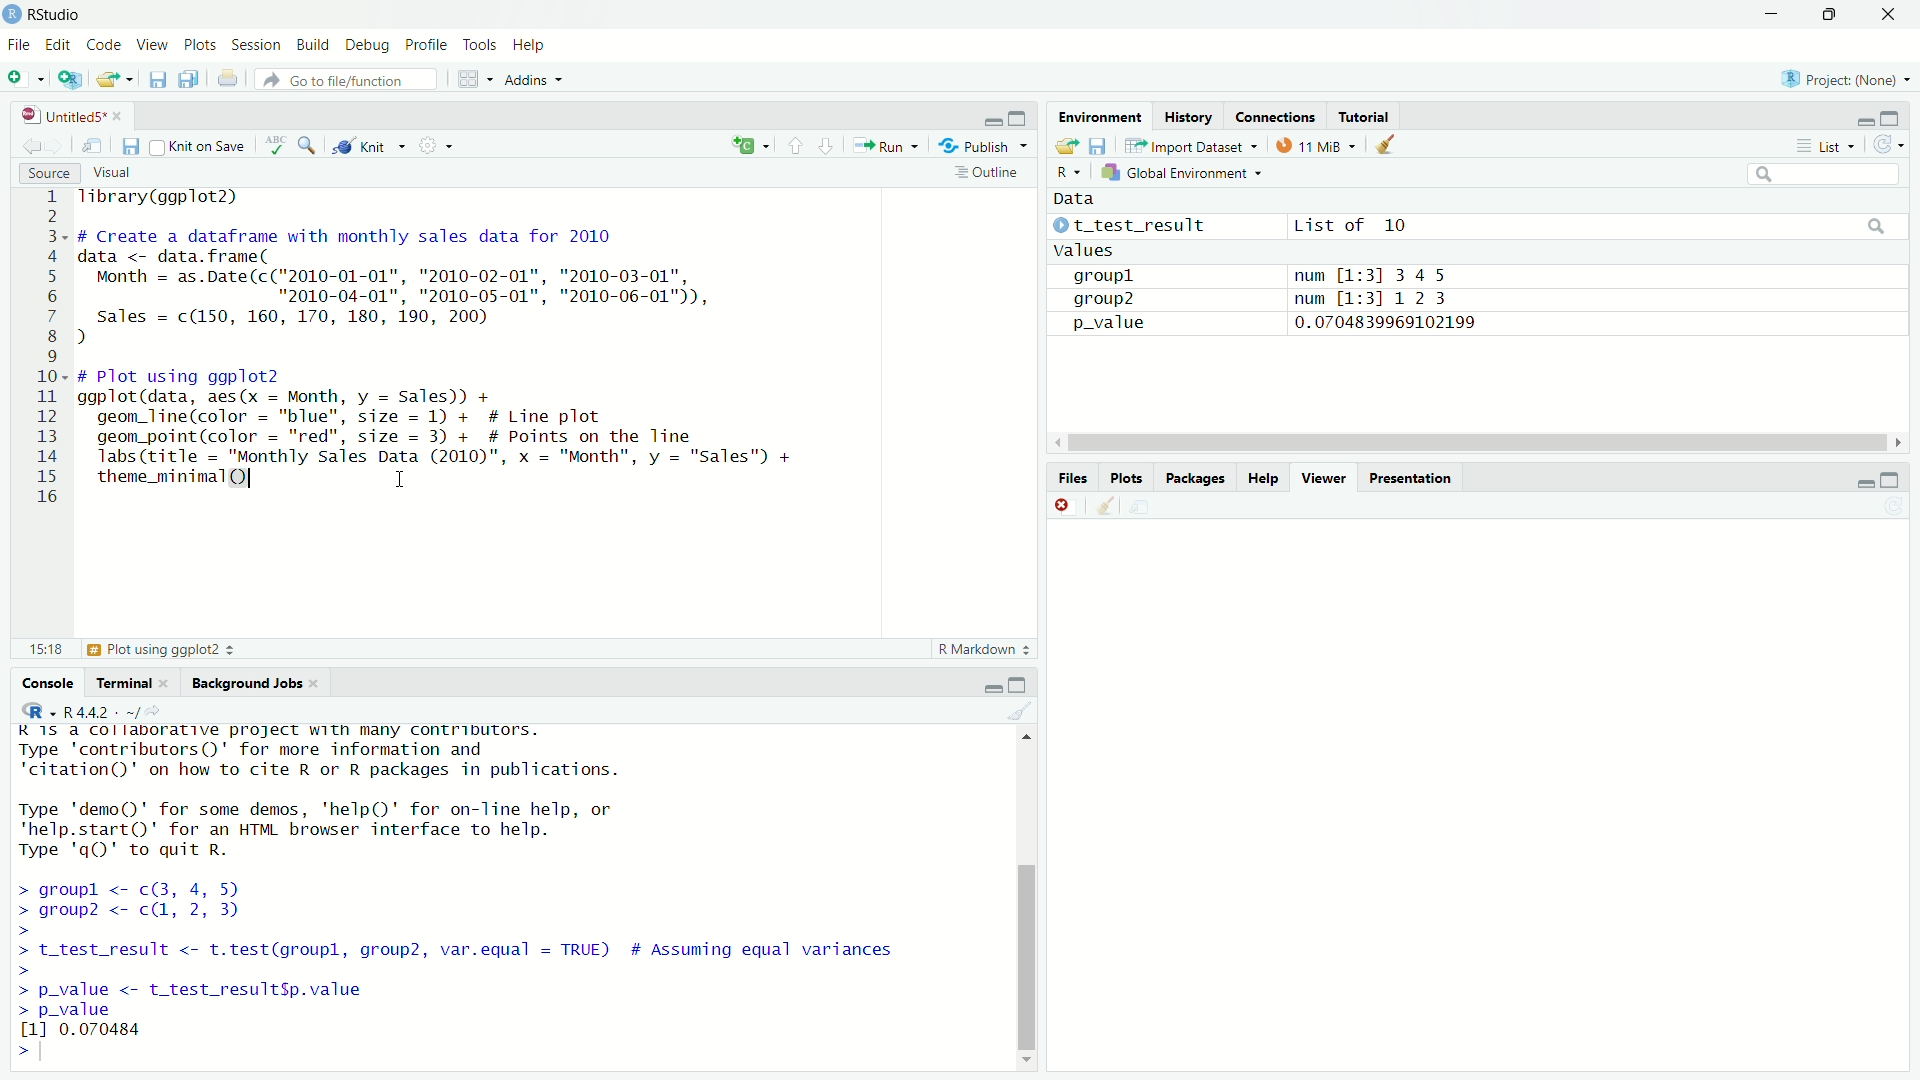 This screenshot has width=1920, height=1080. Describe the element at coordinates (988, 117) in the screenshot. I see `minimise` at that location.